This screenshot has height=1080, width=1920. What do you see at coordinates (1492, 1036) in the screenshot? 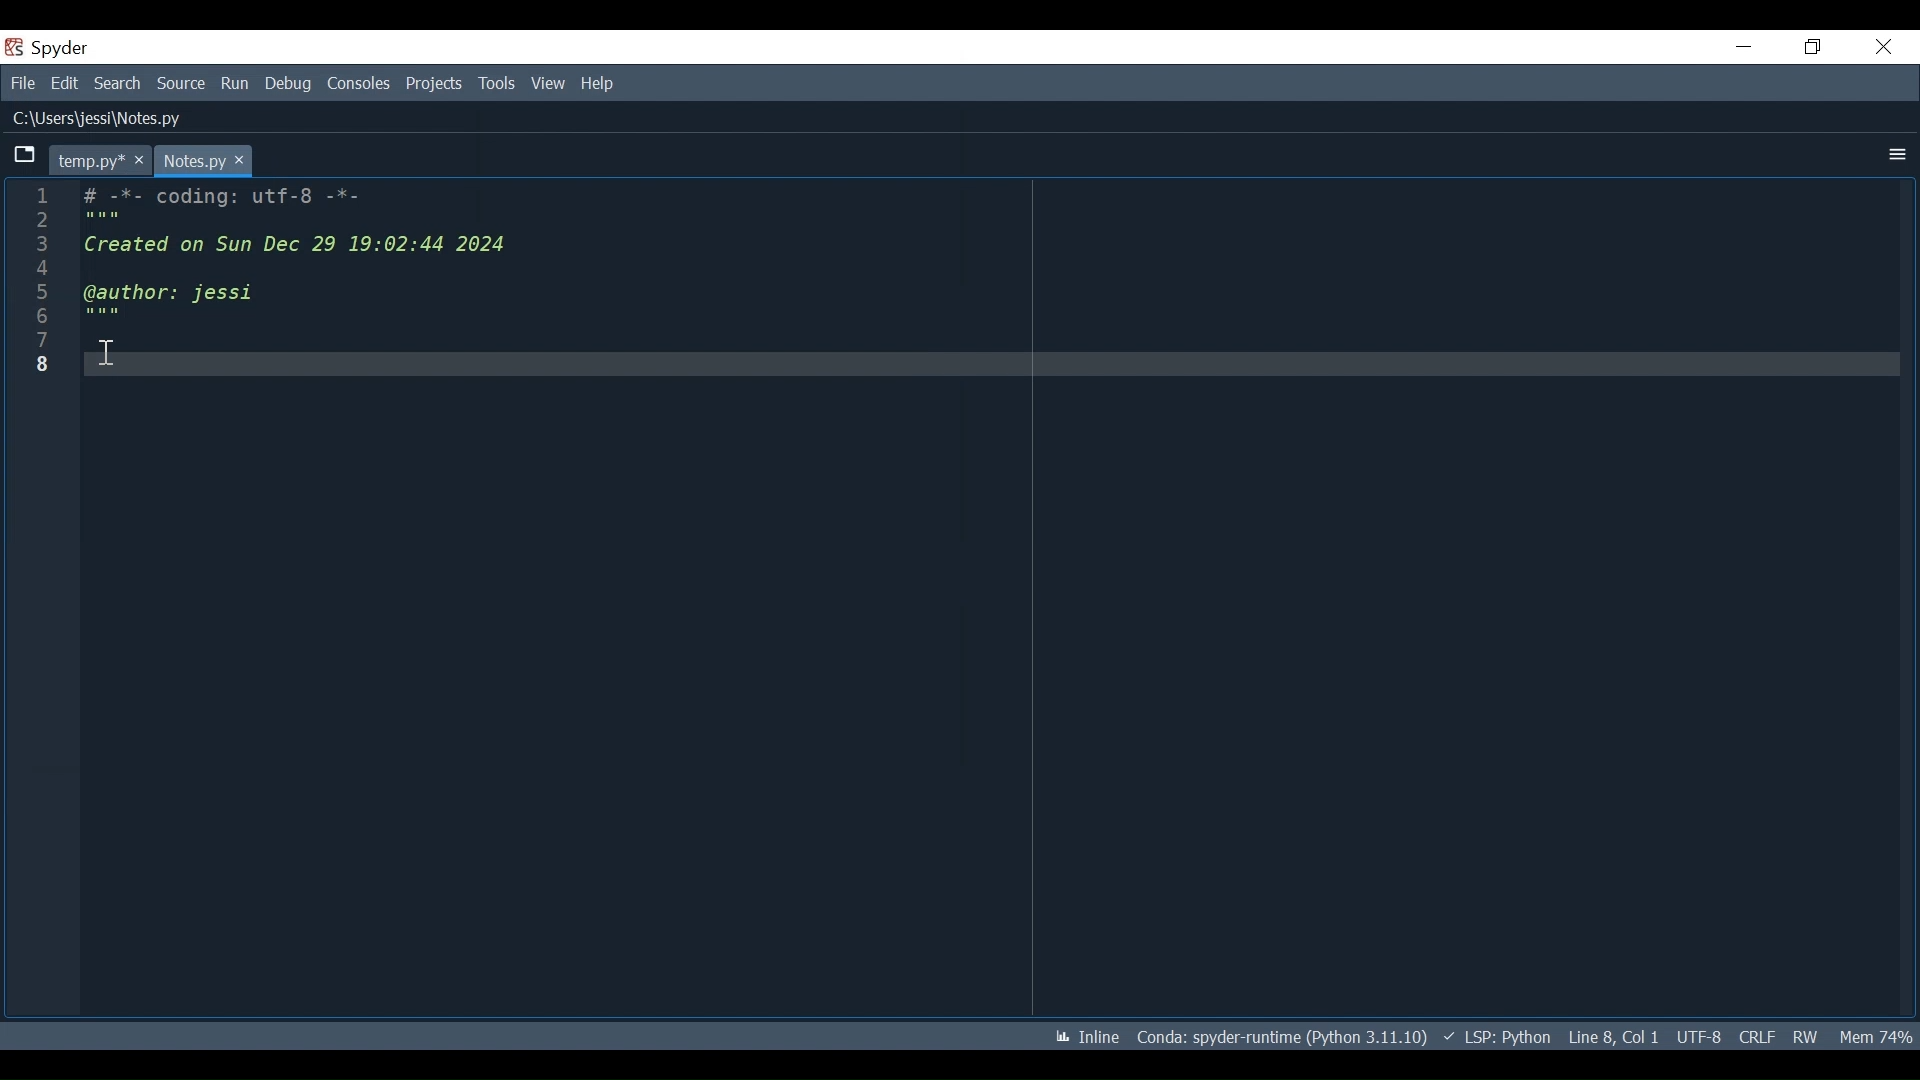
I see `Language` at bounding box center [1492, 1036].